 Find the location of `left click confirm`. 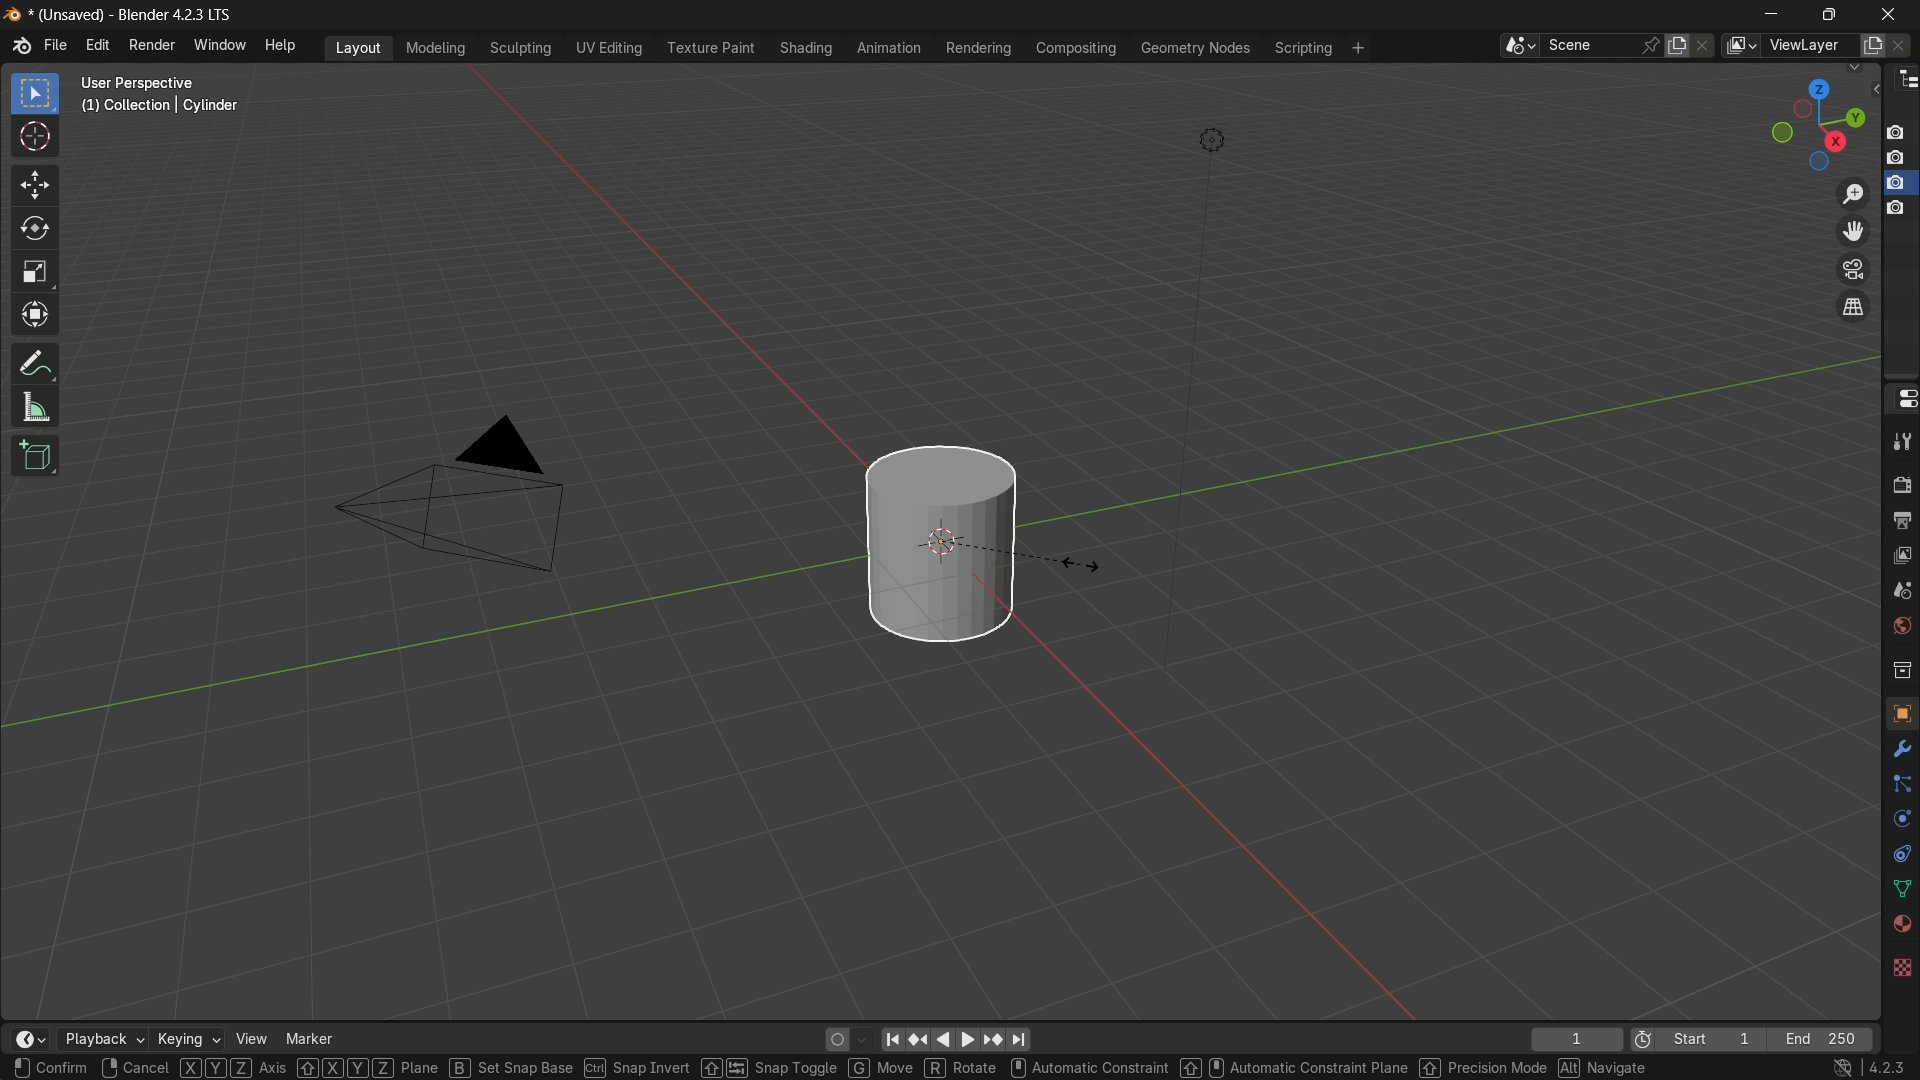

left click confirm is located at coordinates (51, 1068).